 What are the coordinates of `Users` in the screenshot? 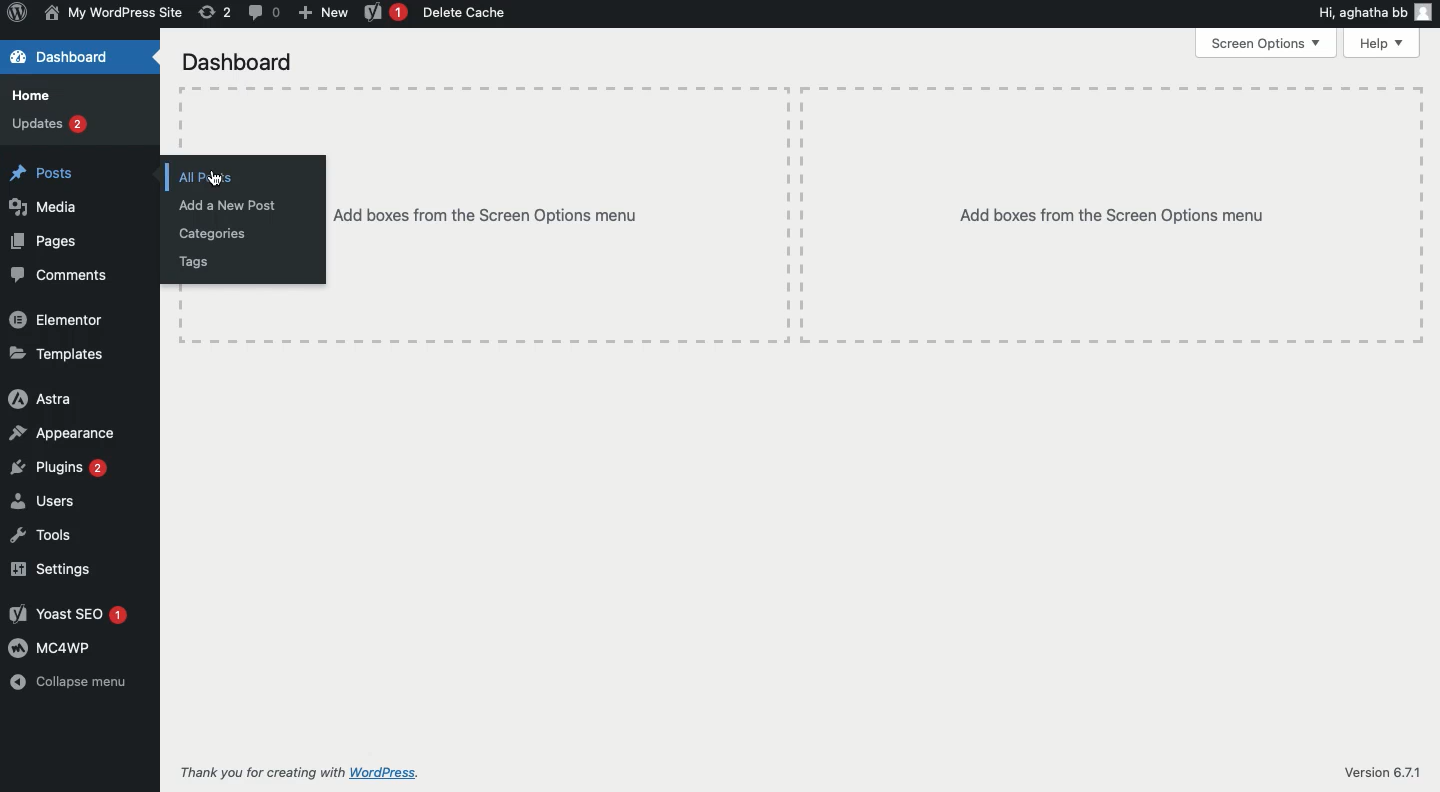 It's located at (40, 502).